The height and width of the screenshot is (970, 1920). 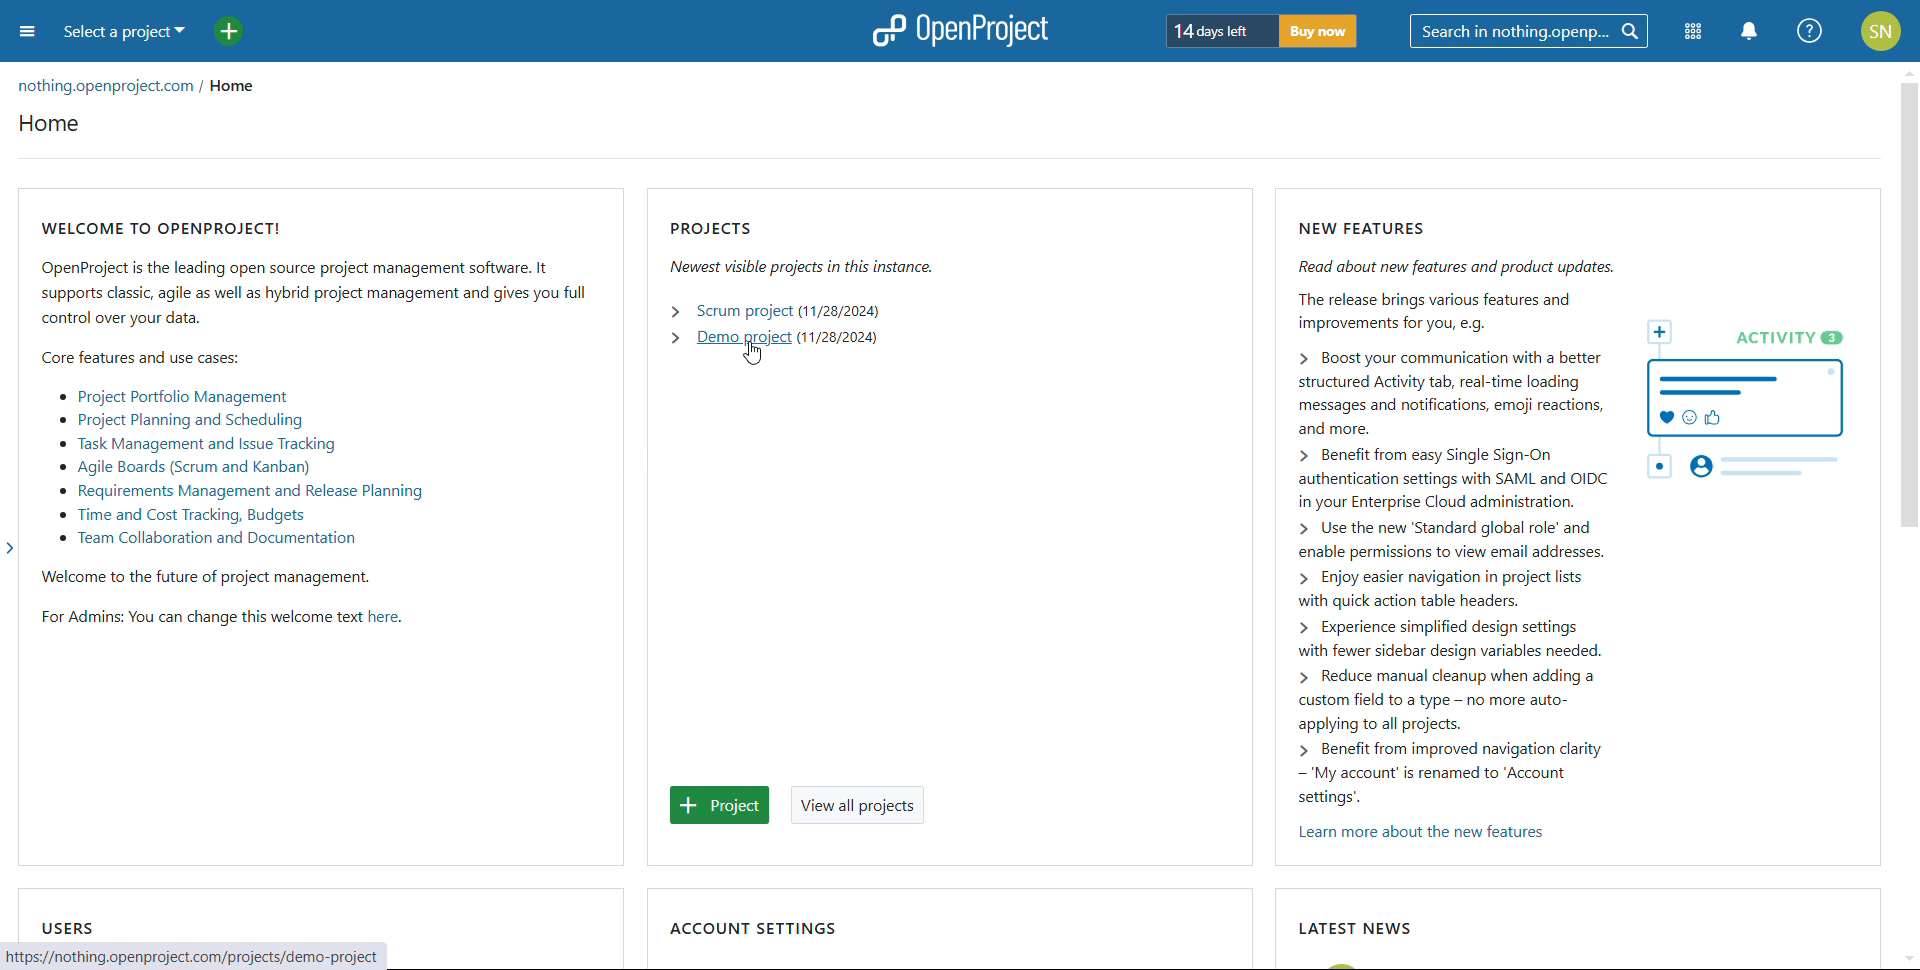 I want to click on projects, so click(x=808, y=248).